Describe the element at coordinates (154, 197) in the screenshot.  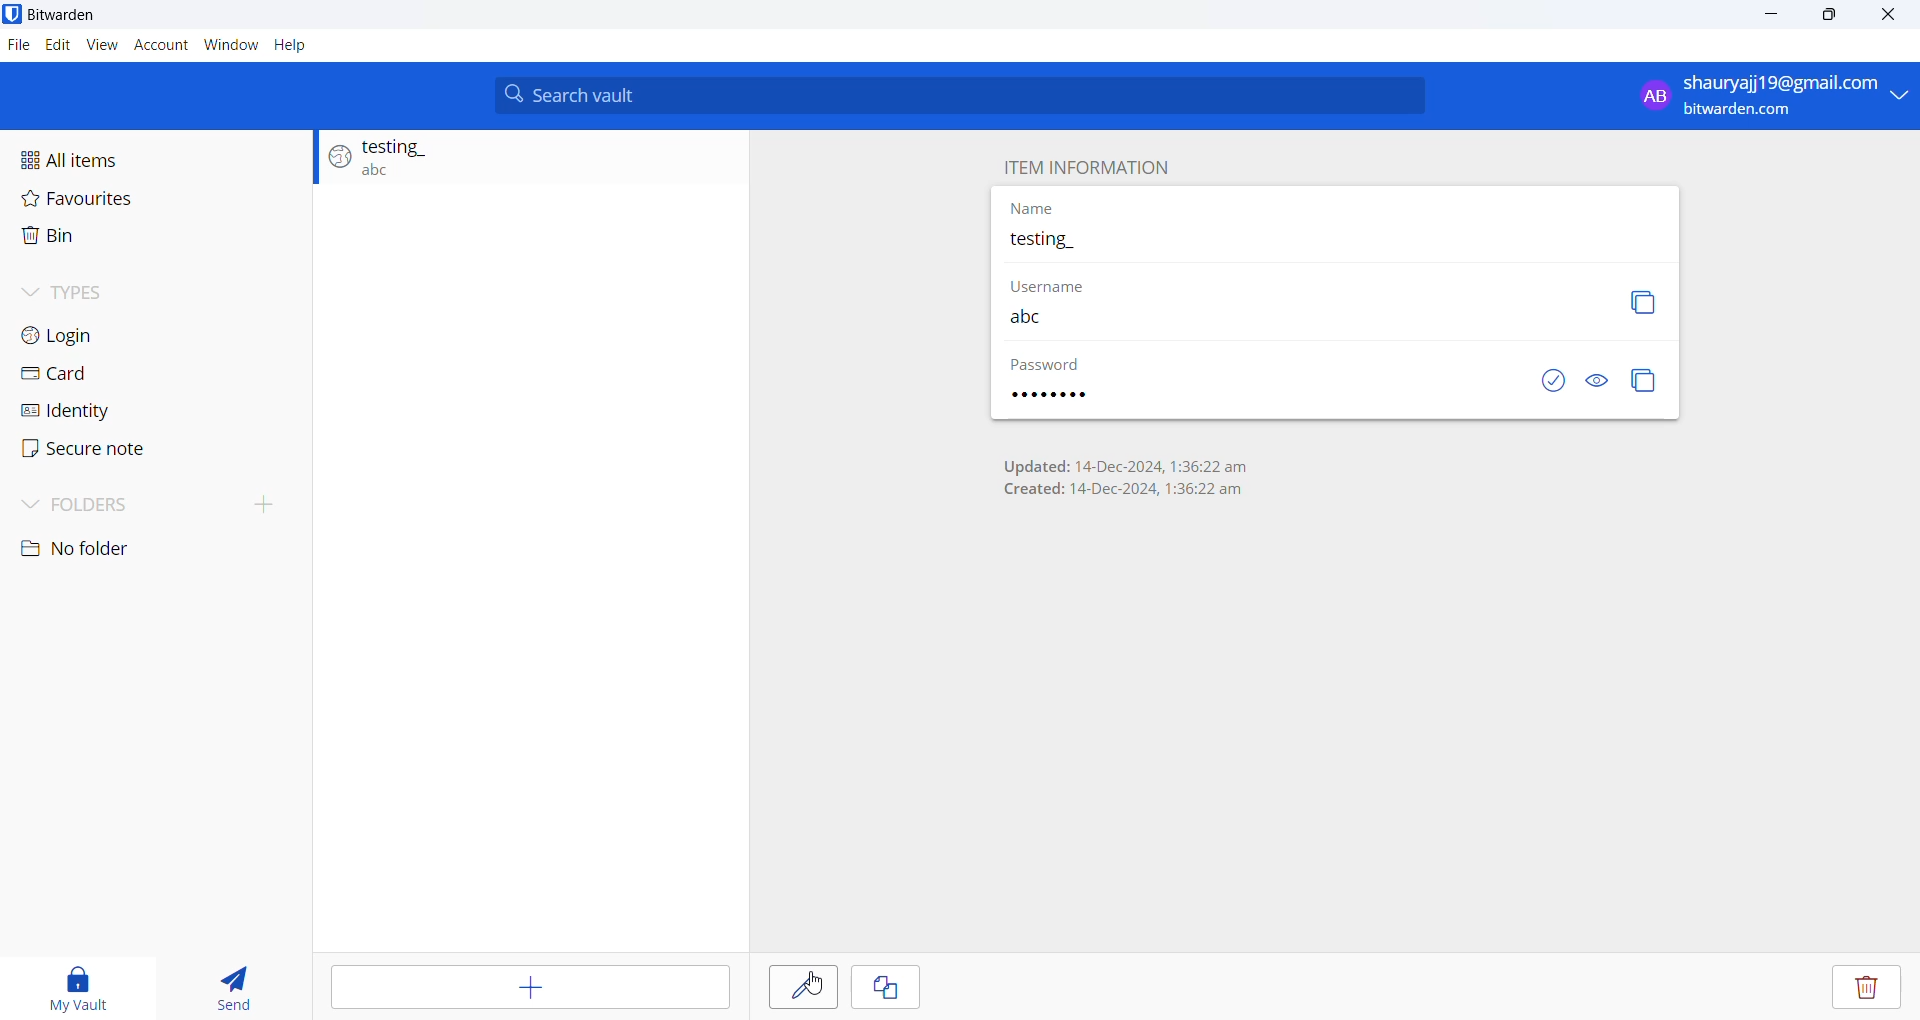
I see `Favourites` at that location.